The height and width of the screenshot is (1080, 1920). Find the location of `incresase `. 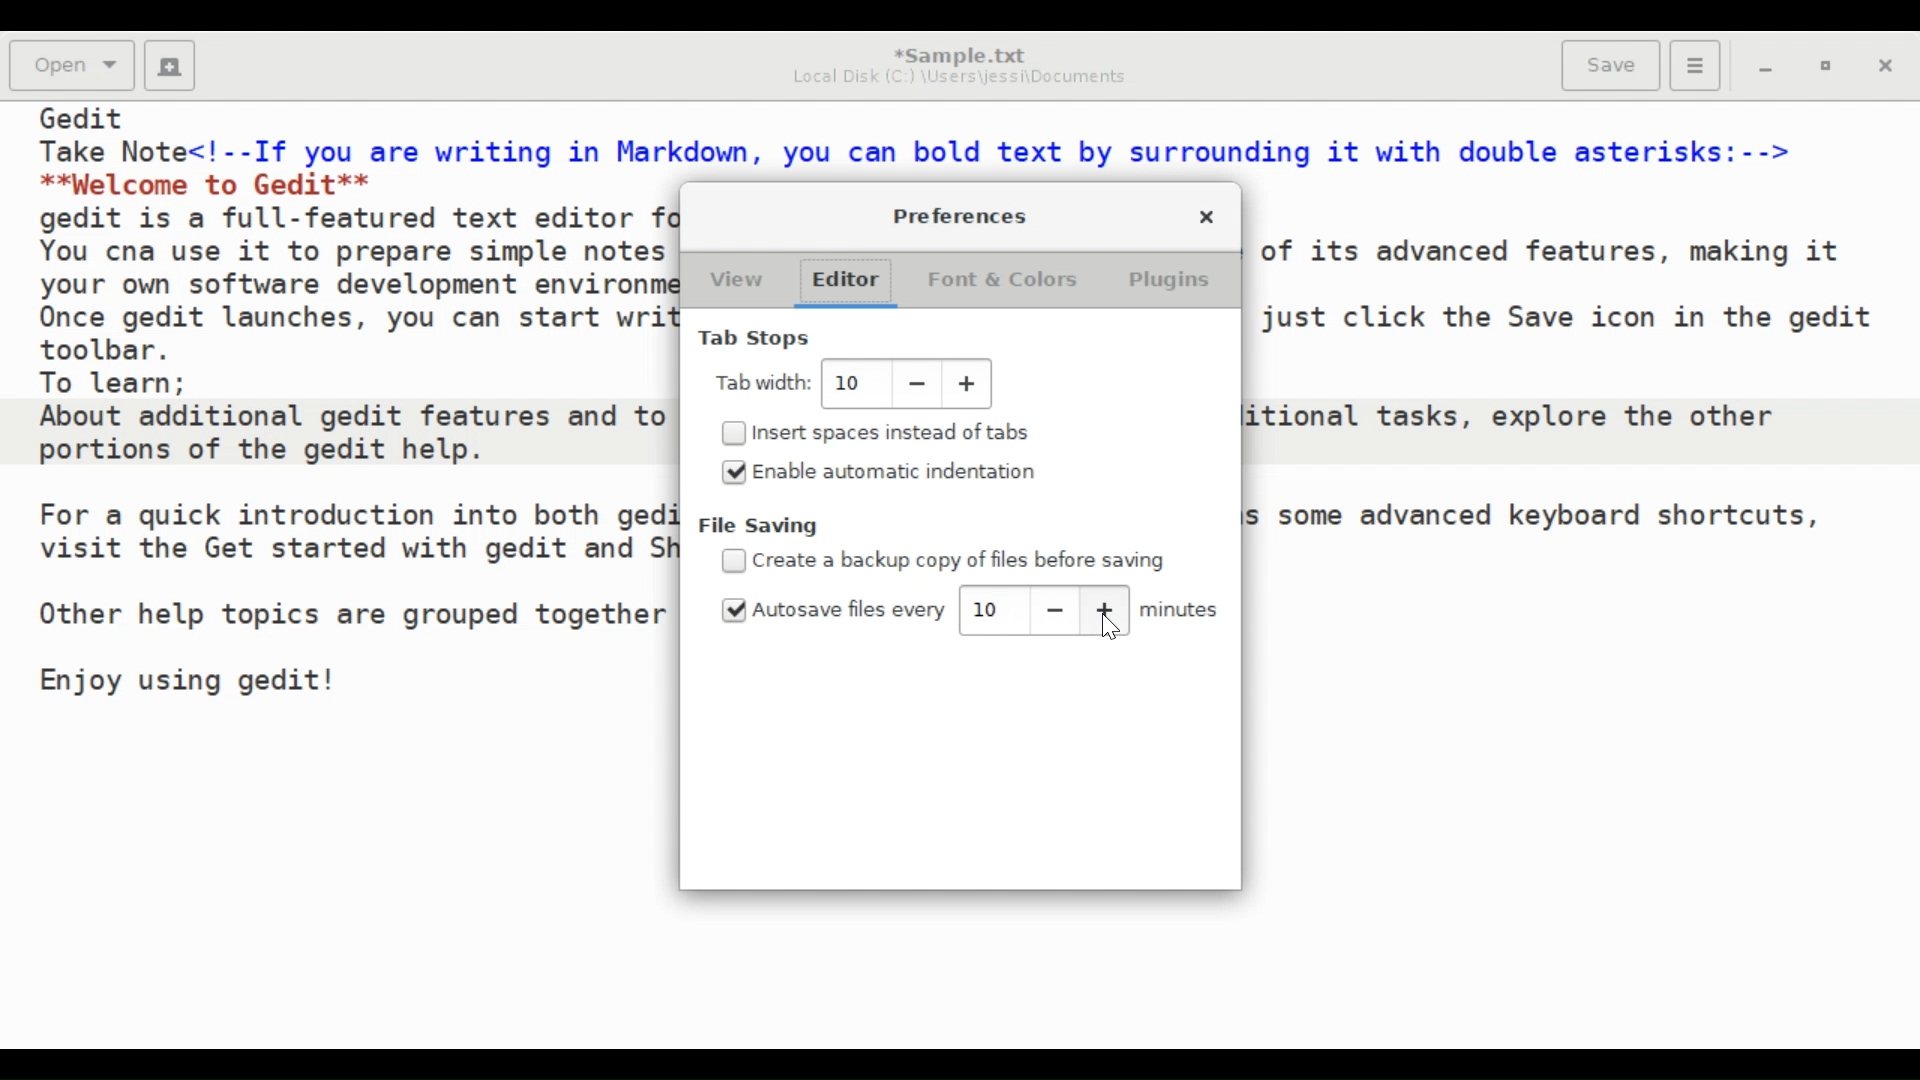

incresase  is located at coordinates (970, 385).